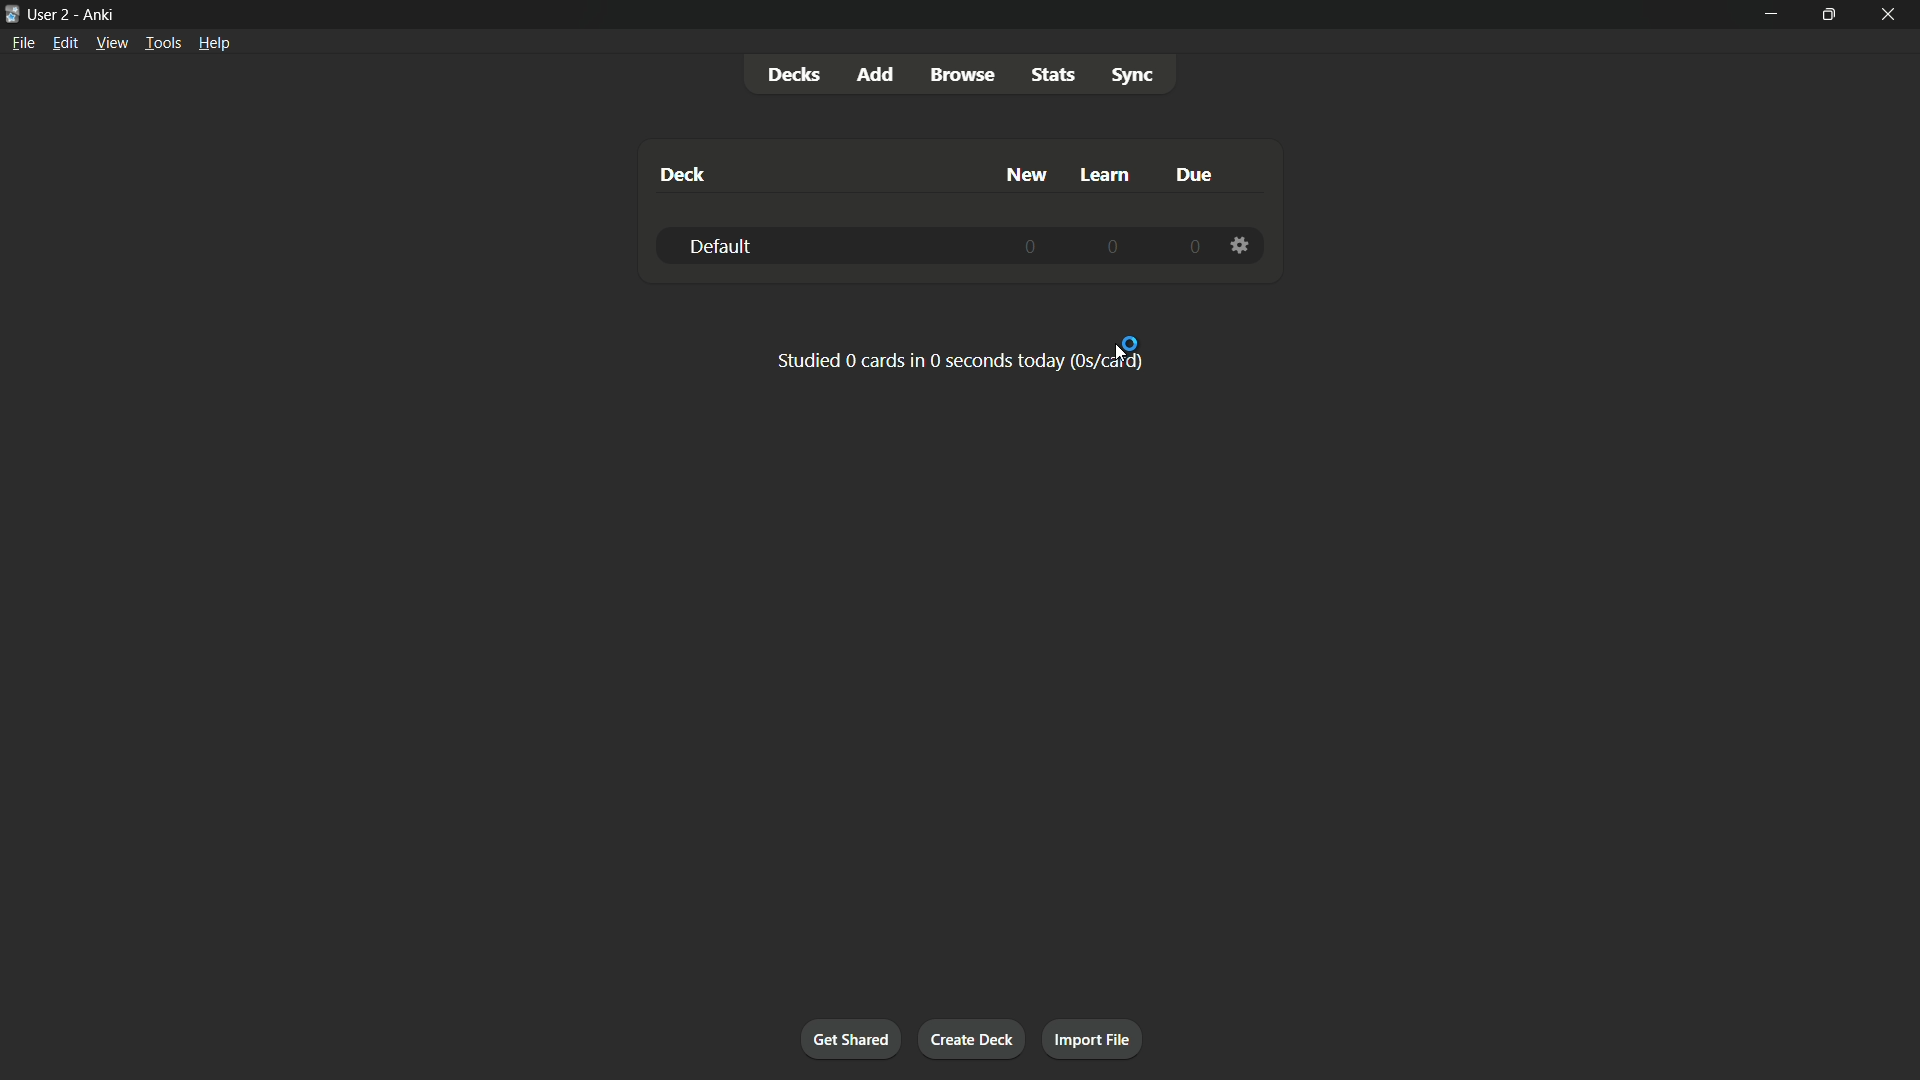  I want to click on Deck-2, so click(724, 248).